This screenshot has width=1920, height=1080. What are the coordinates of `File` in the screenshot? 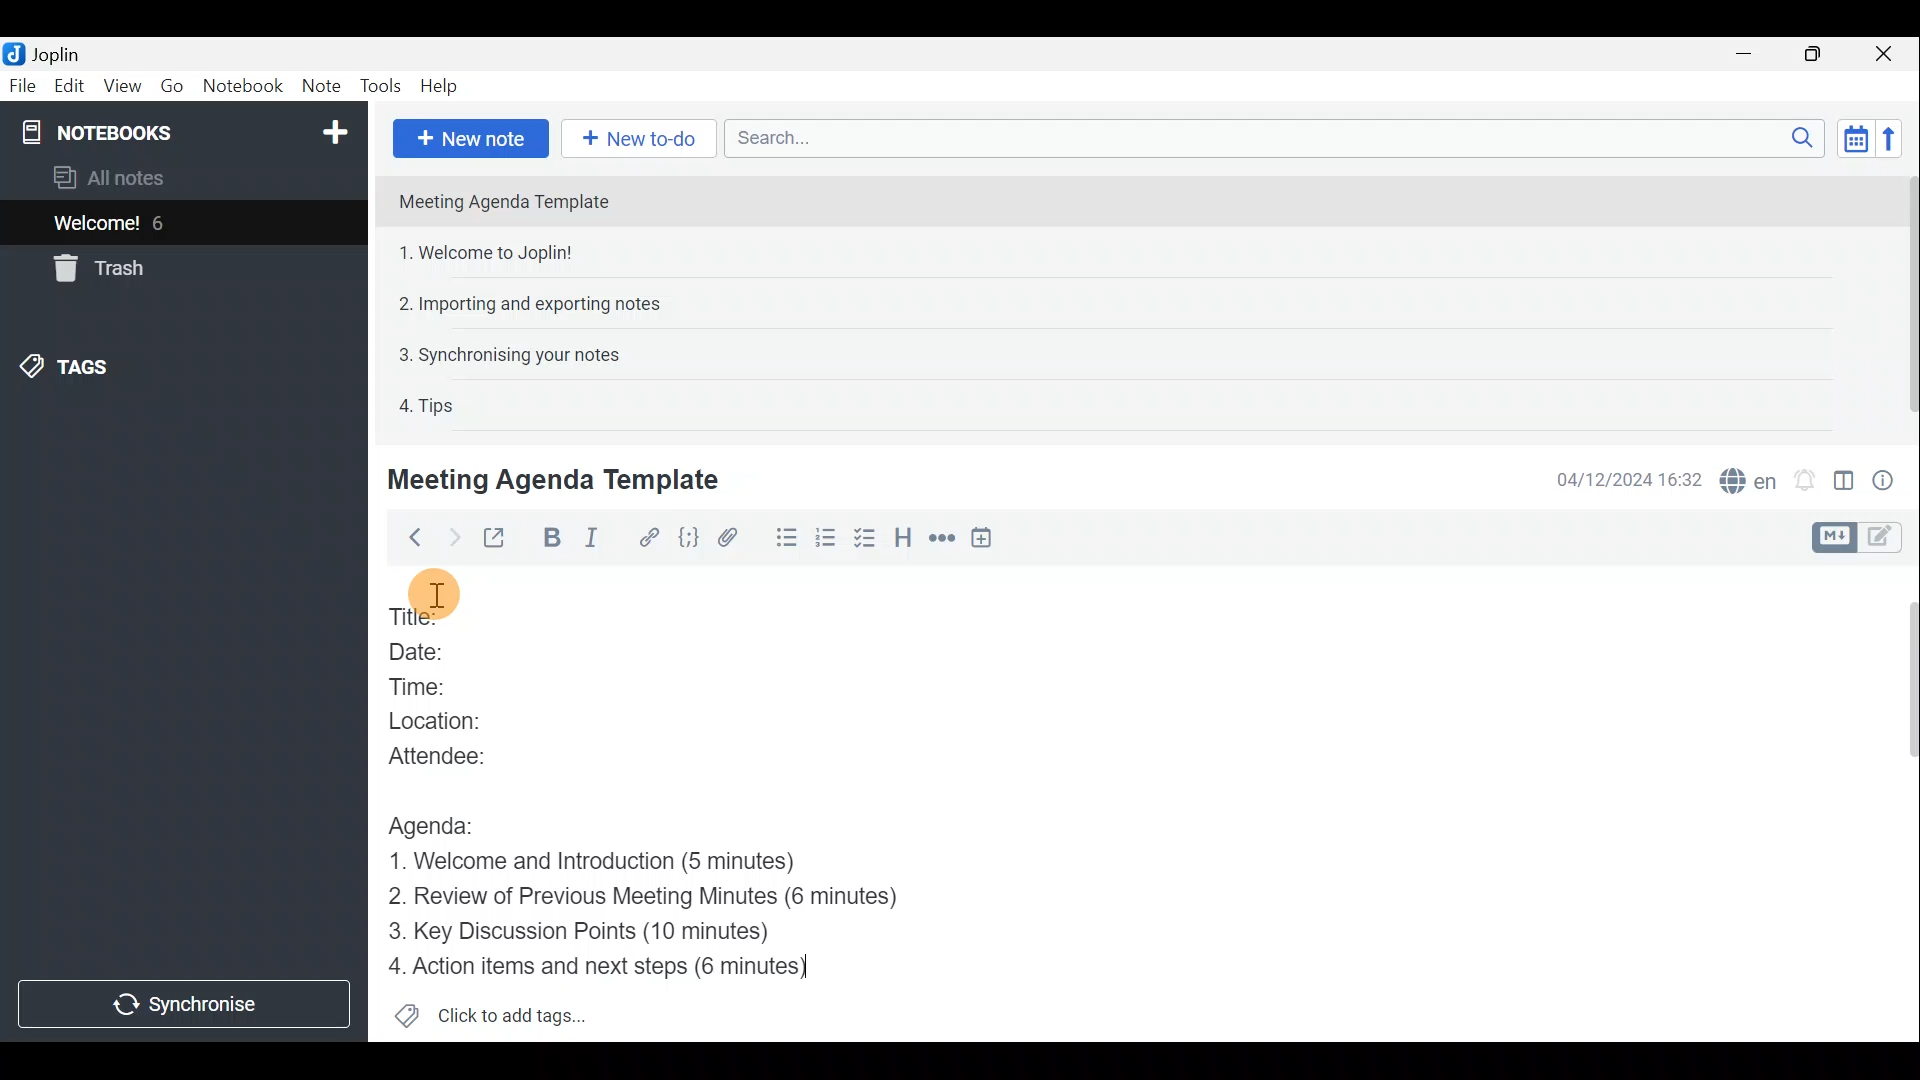 It's located at (23, 84).